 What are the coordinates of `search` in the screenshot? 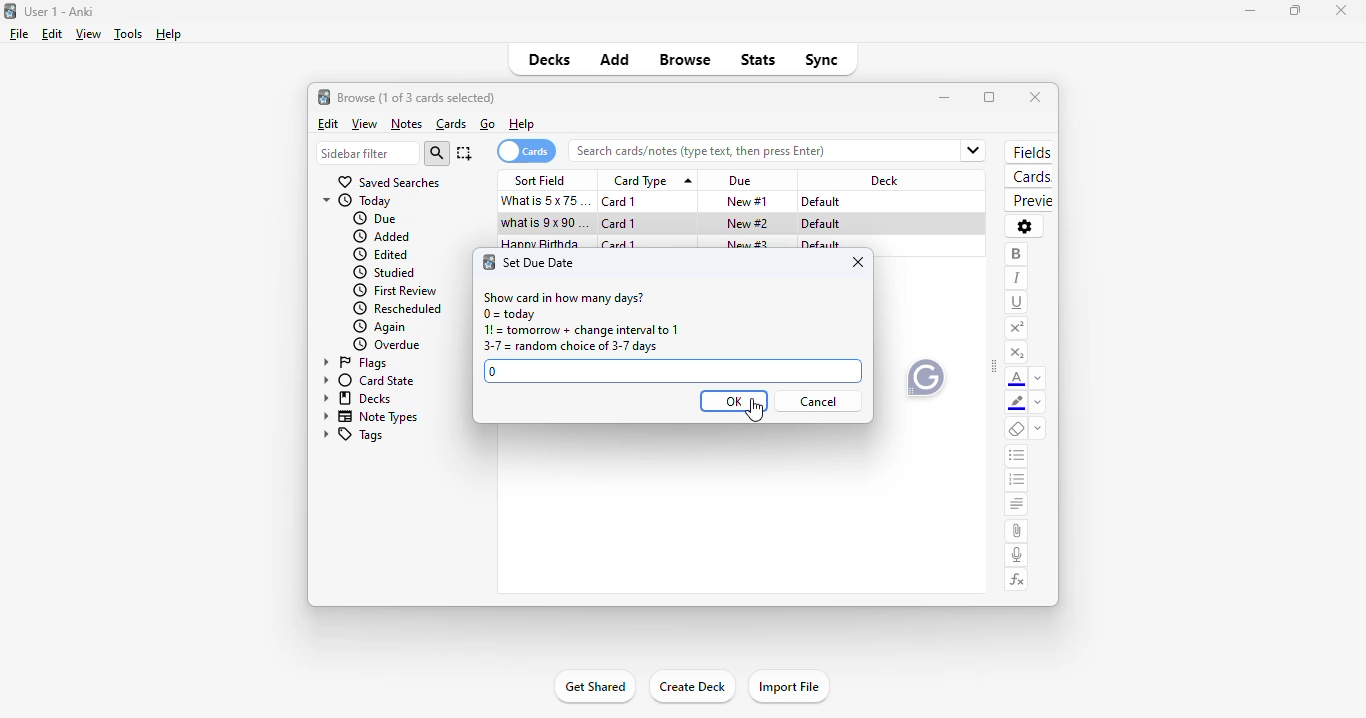 It's located at (437, 153).